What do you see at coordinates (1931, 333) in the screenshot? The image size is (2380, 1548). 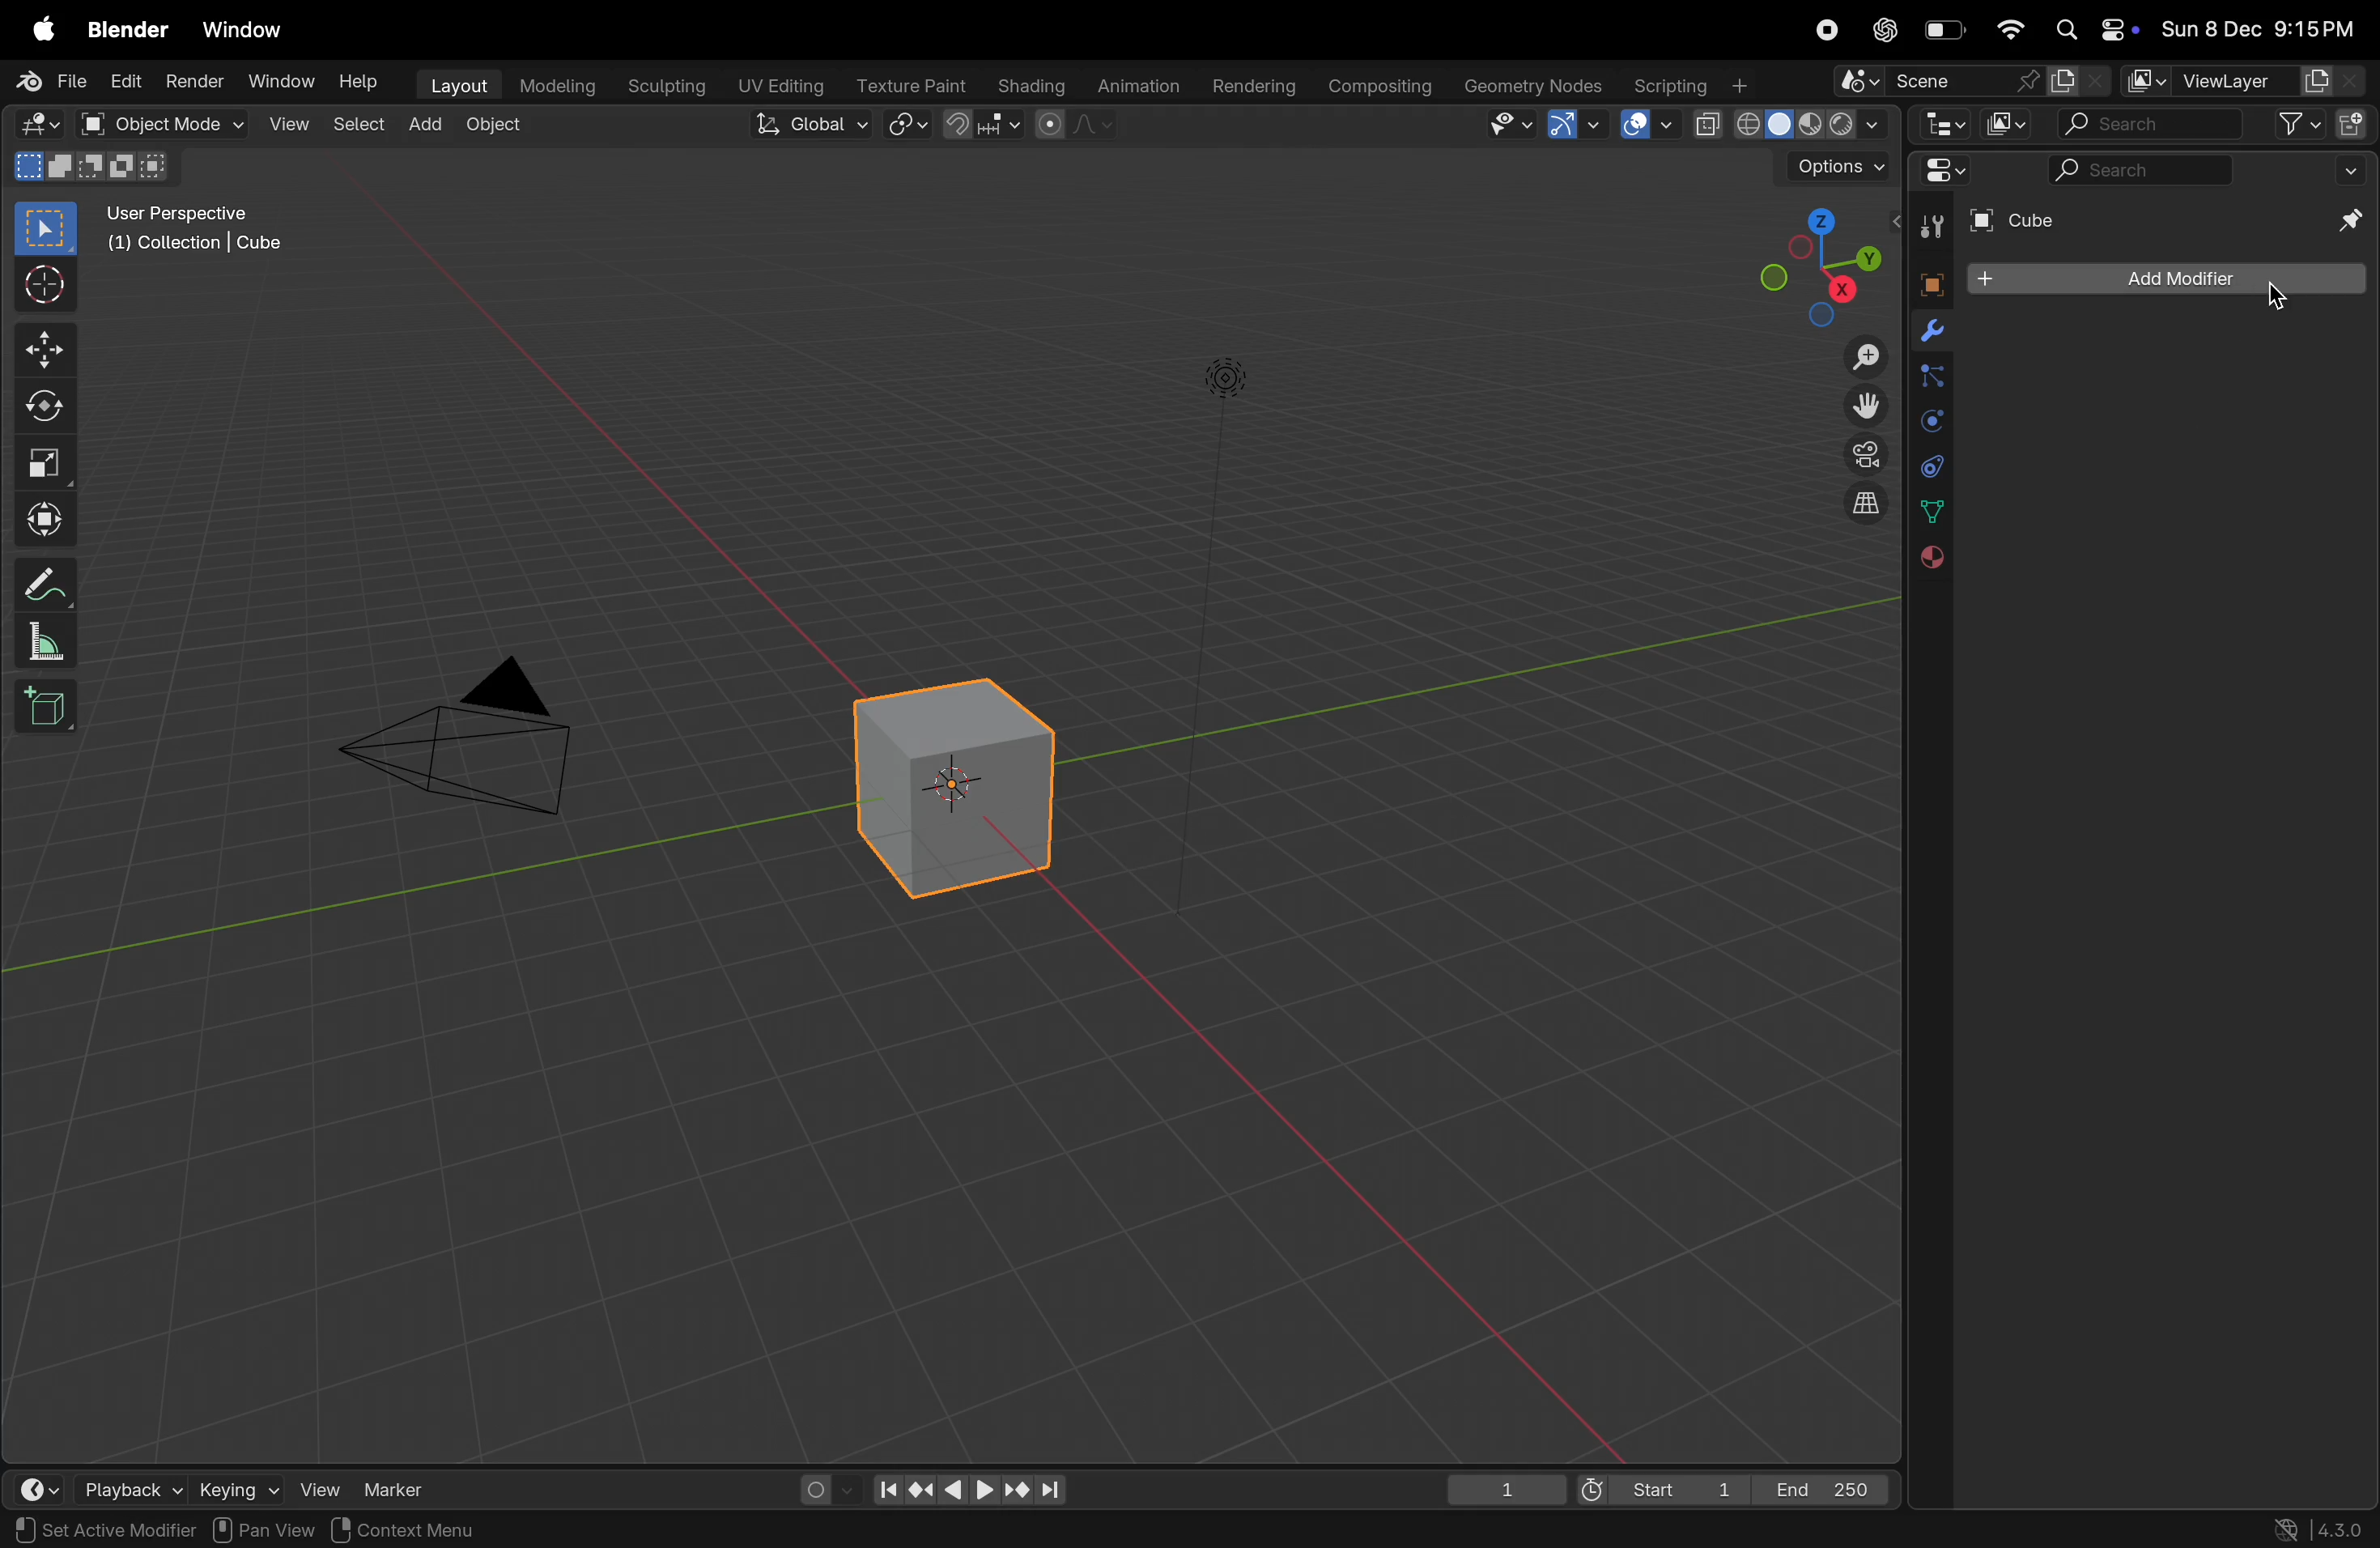 I see `modifiers` at bounding box center [1931, 333].